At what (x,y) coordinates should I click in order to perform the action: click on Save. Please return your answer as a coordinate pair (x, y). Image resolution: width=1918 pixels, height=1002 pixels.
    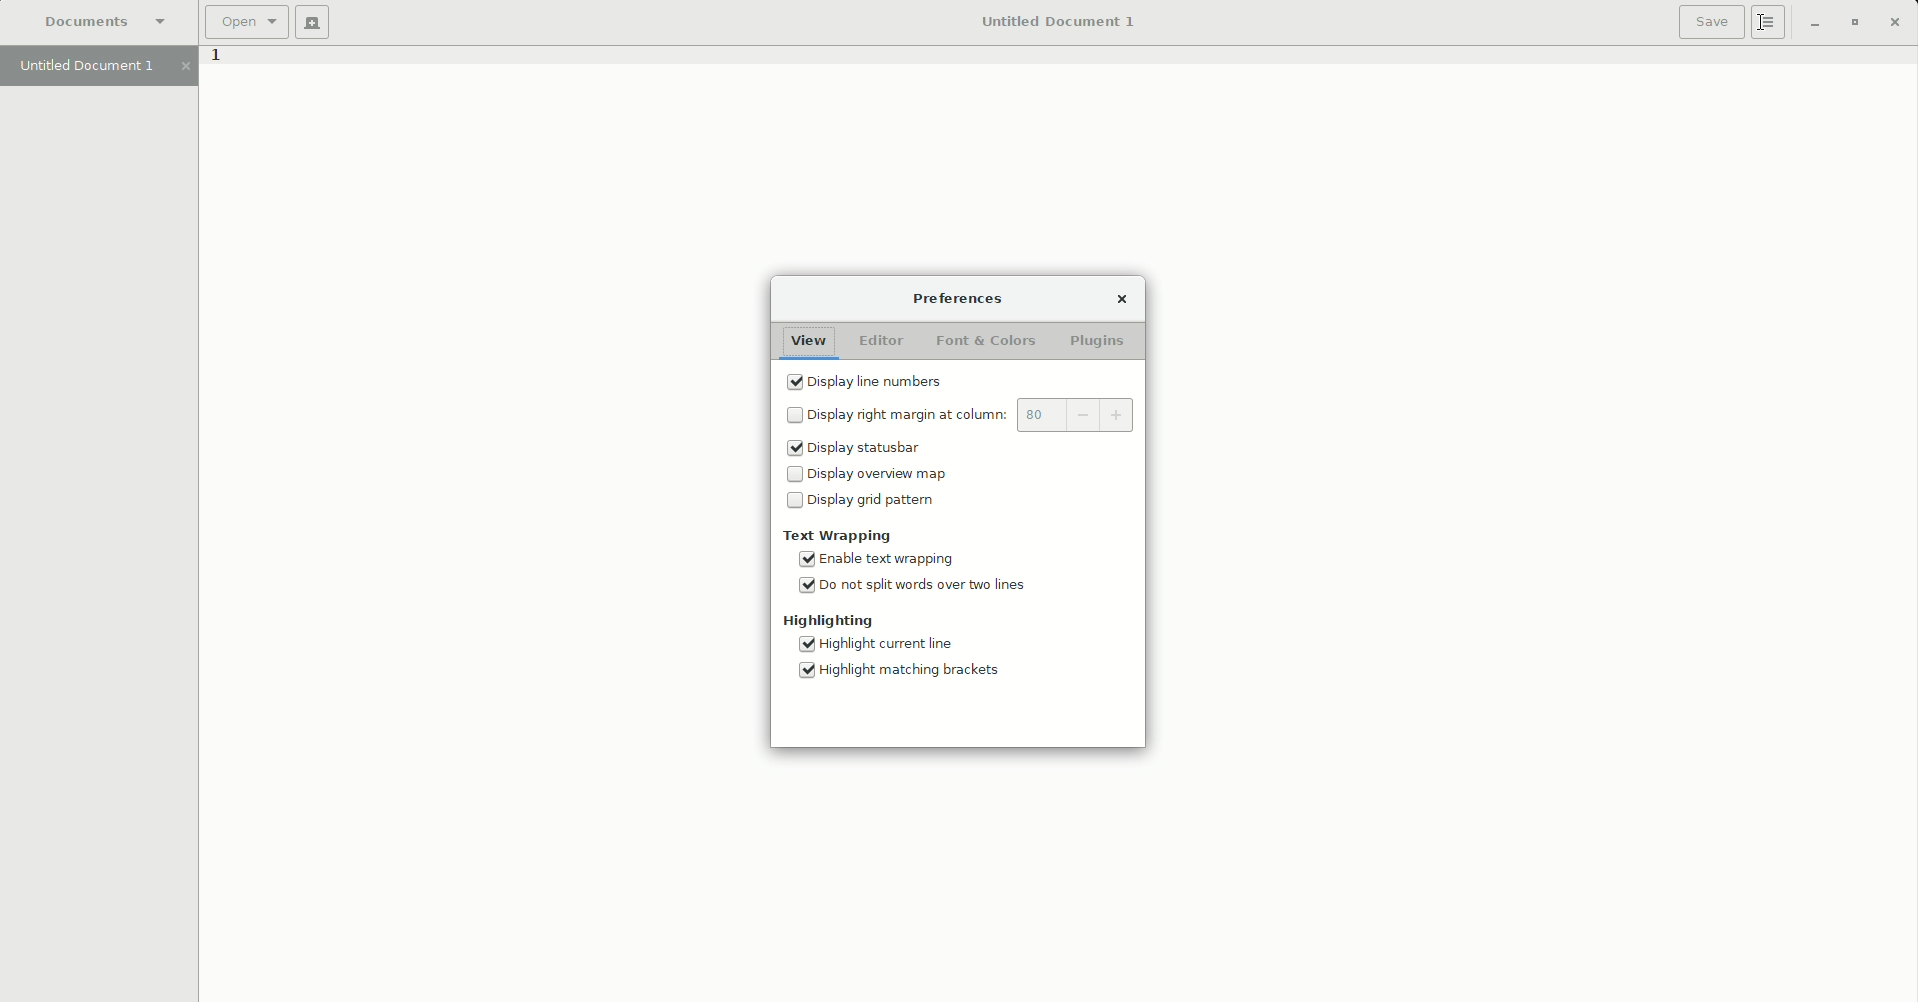
    Looking at the image, I should click on (1711, 22).